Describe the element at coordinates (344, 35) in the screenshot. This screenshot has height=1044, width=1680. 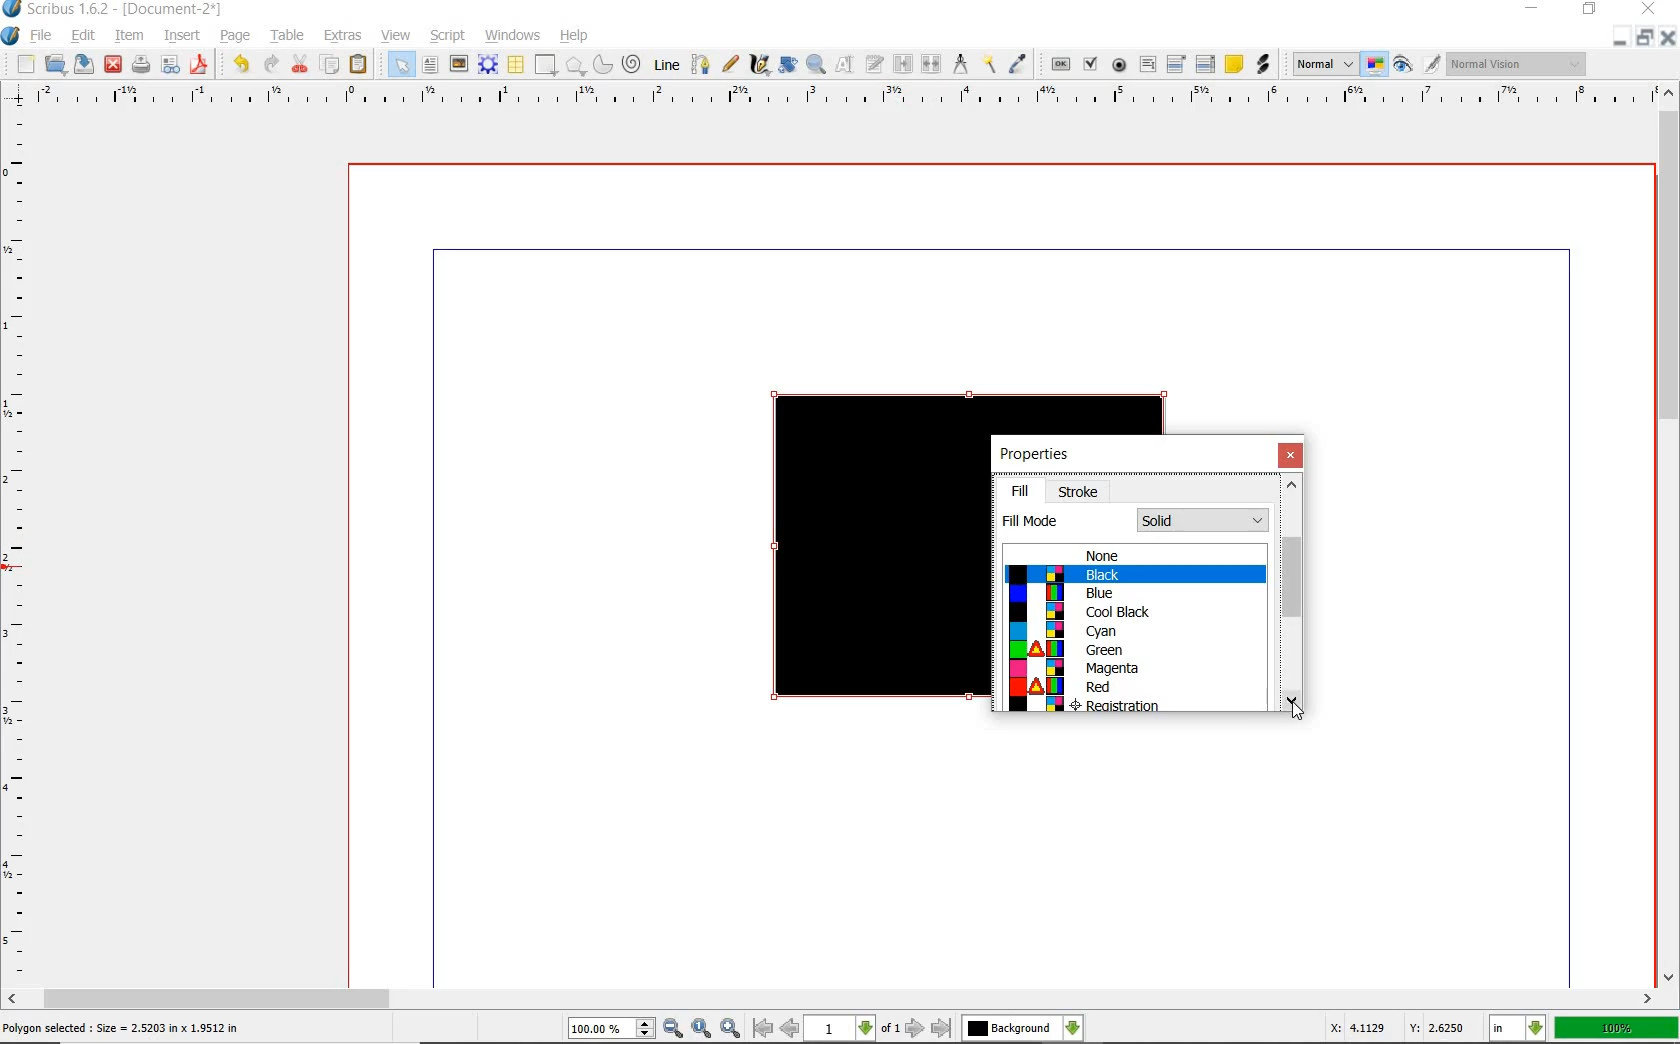
I see `extras` at that location.